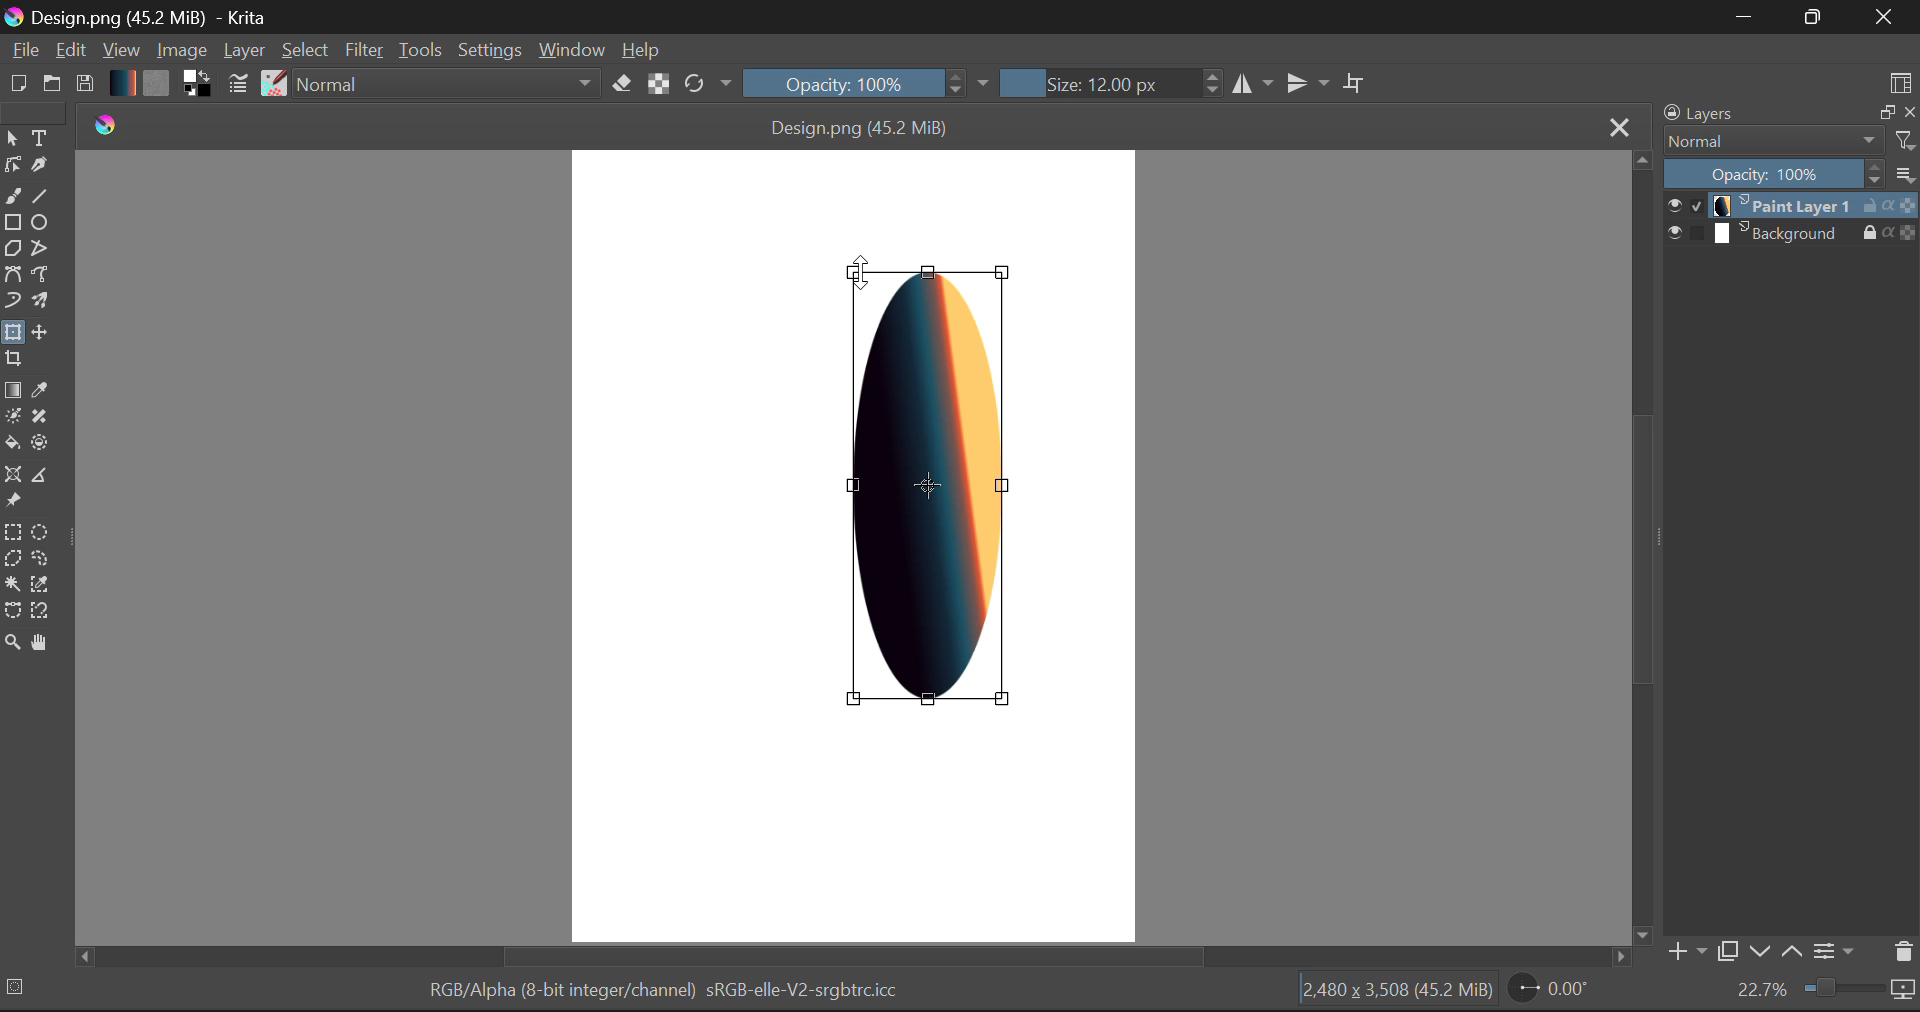 This screenshot has width=1920, height=1012. What do you see at coordinates (12, 586) in the screenshot?
I see `Continuous Selection` at bounding box center [12, 586].